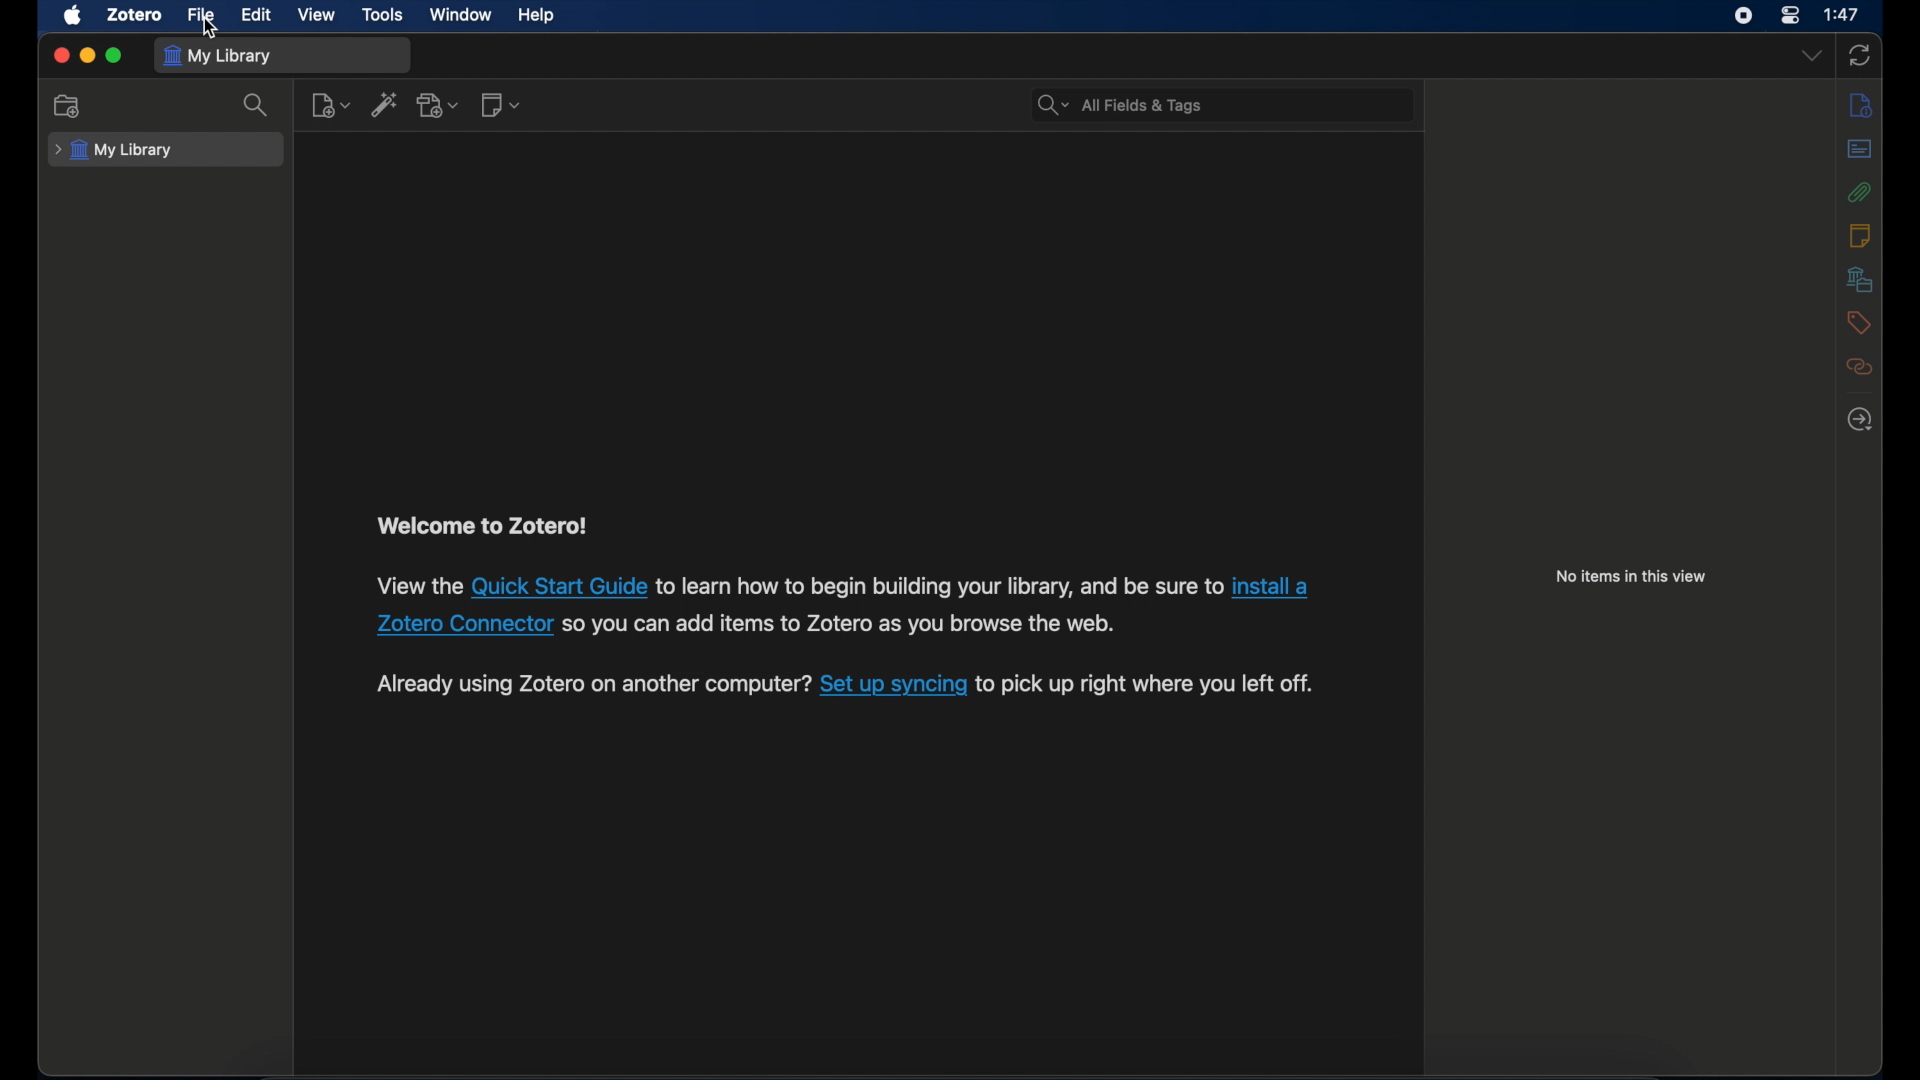 The height and width of the screenshot is (1080, 1920). Describe the element at coordinates (481, 525) in the screenshot. I see `welcome to zotero` at that location.